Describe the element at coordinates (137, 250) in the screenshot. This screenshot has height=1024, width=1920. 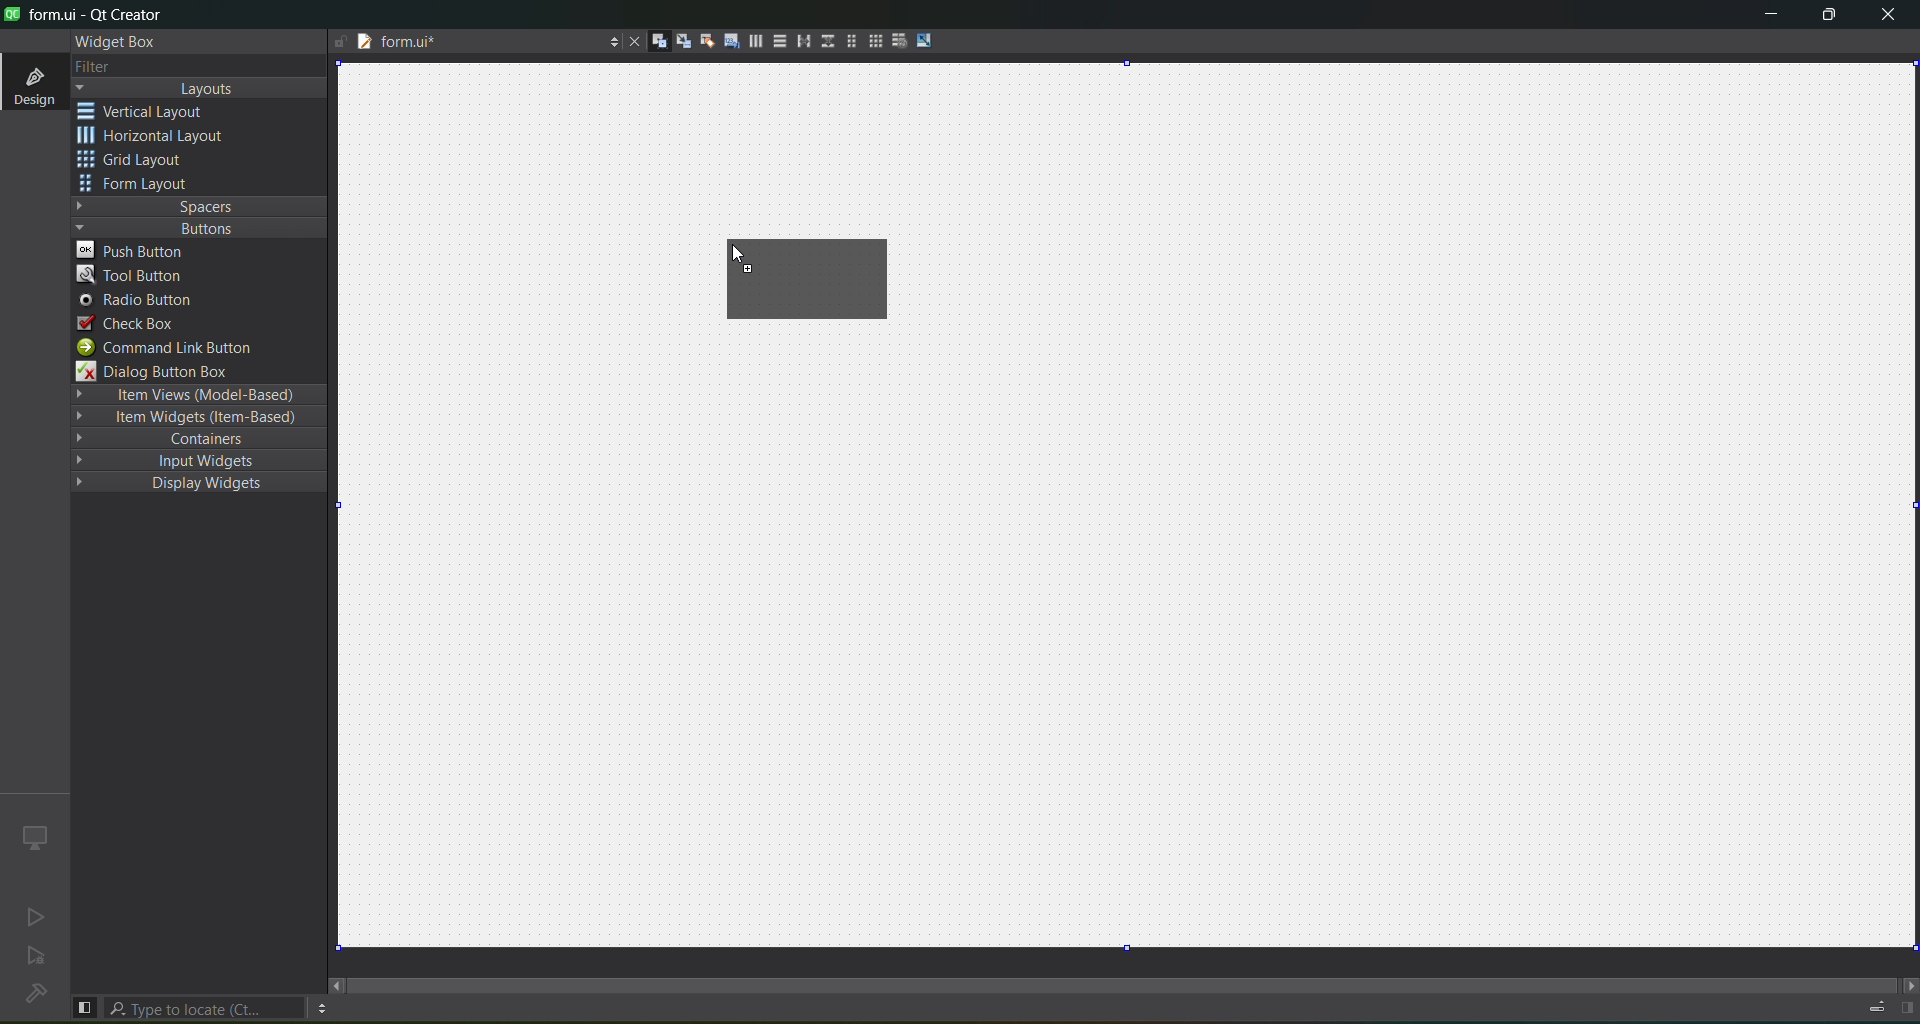
I see `push` at that location.